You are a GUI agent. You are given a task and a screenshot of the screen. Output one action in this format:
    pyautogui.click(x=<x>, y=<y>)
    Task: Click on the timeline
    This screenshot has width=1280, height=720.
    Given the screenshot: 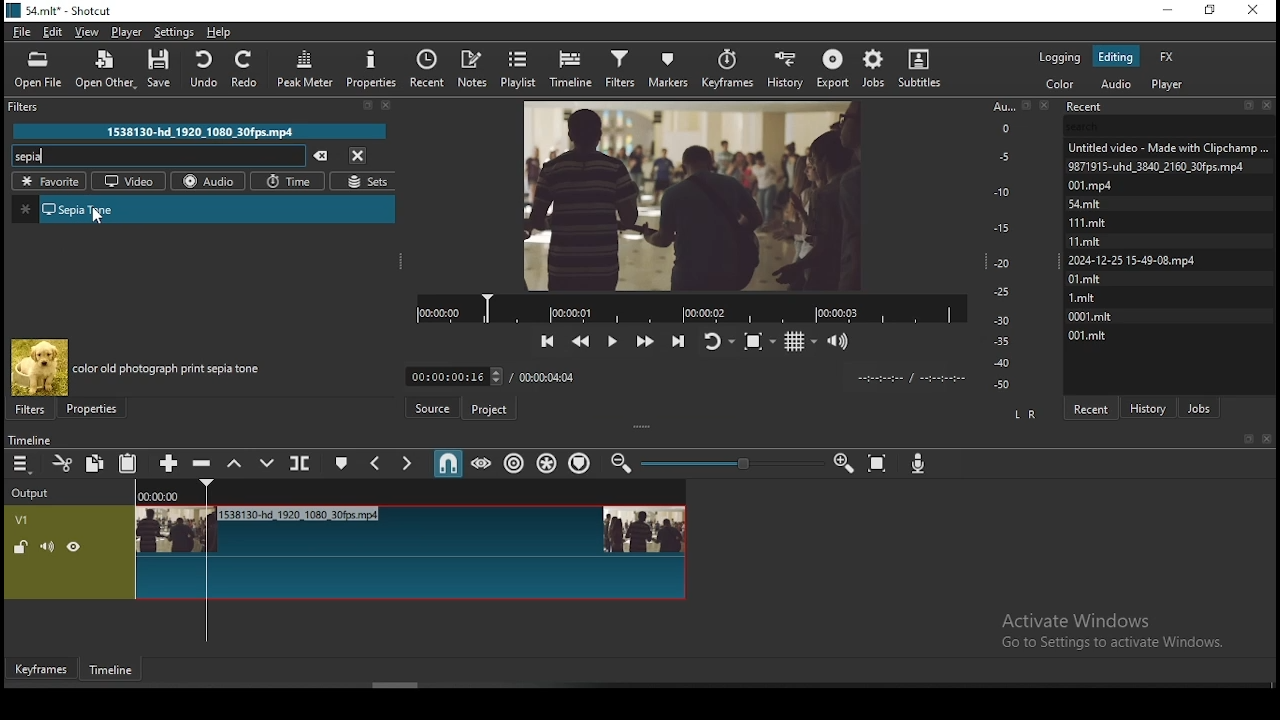 What is the action you would take?
    pyautogui.click(x=112, y=673)
    